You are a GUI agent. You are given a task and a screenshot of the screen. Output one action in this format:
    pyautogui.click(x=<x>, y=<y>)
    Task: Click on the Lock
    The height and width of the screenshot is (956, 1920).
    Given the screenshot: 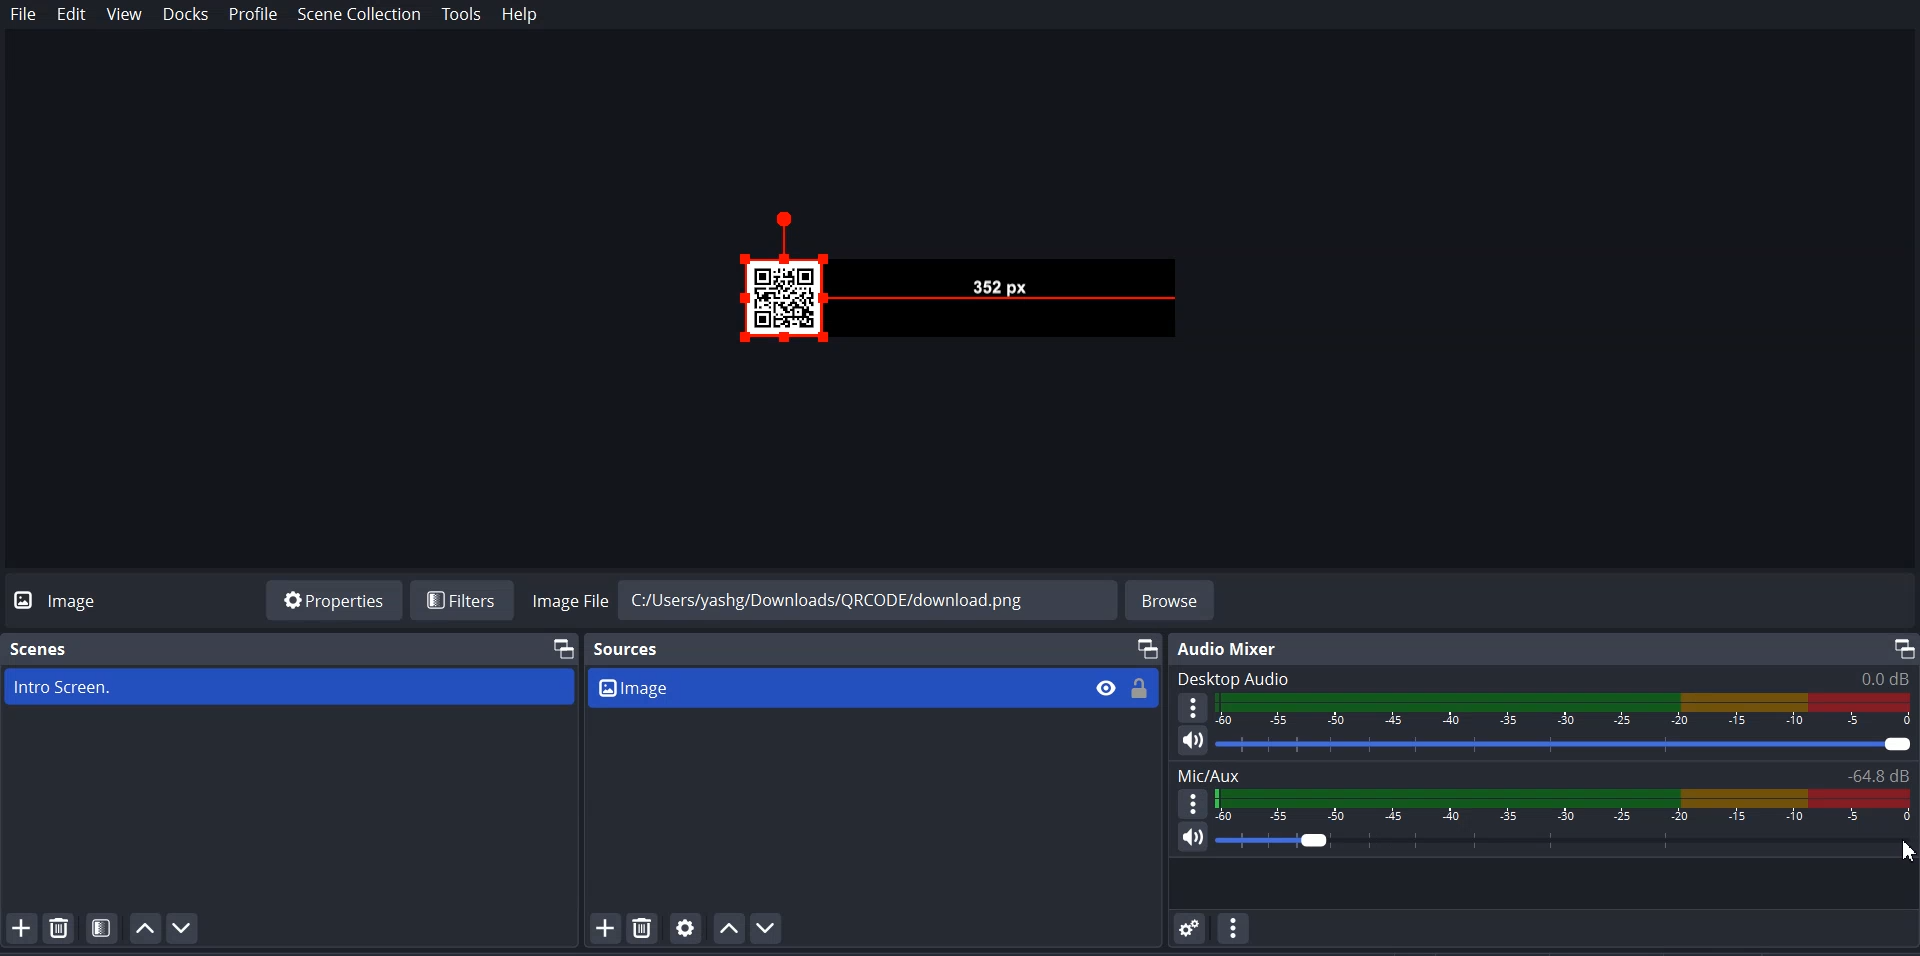 What is the action you would take?
    pyautogui.click(x=1139, y=688)
    